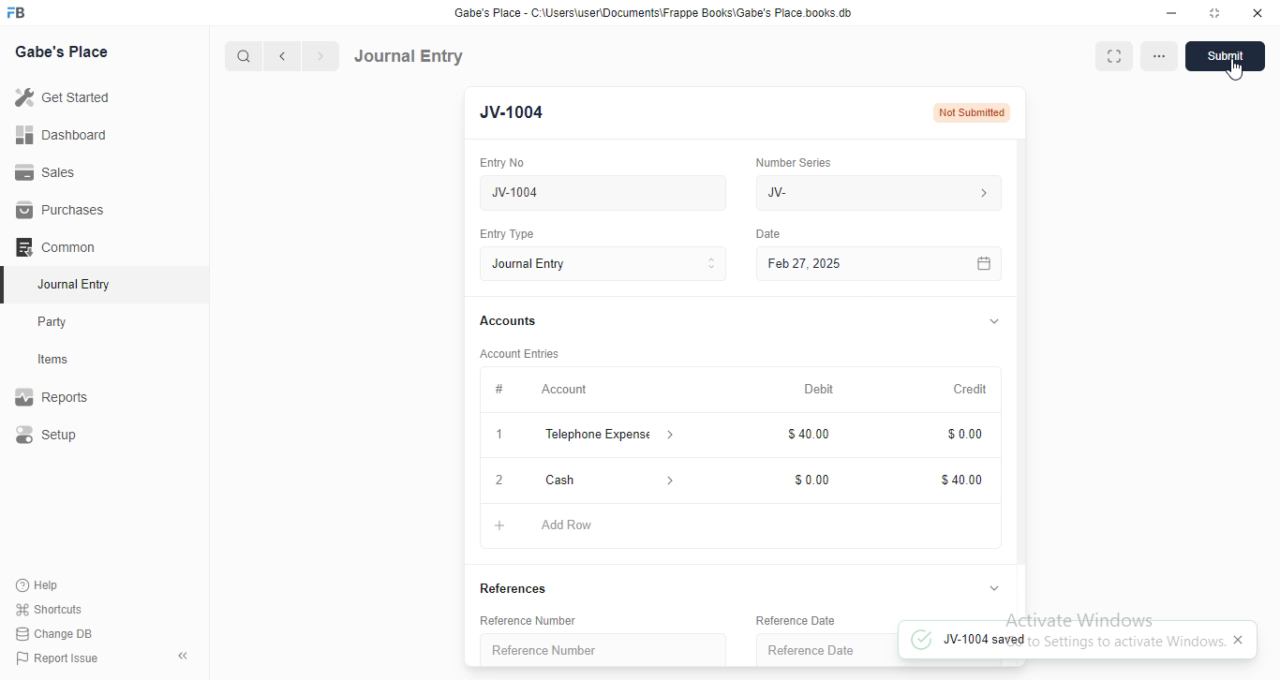 Image resolution: width=1280 pixels, height=680 pixels. Describe the element at coordinates (603, 264) in the screenshot. I see `Journal Entry` at that location.